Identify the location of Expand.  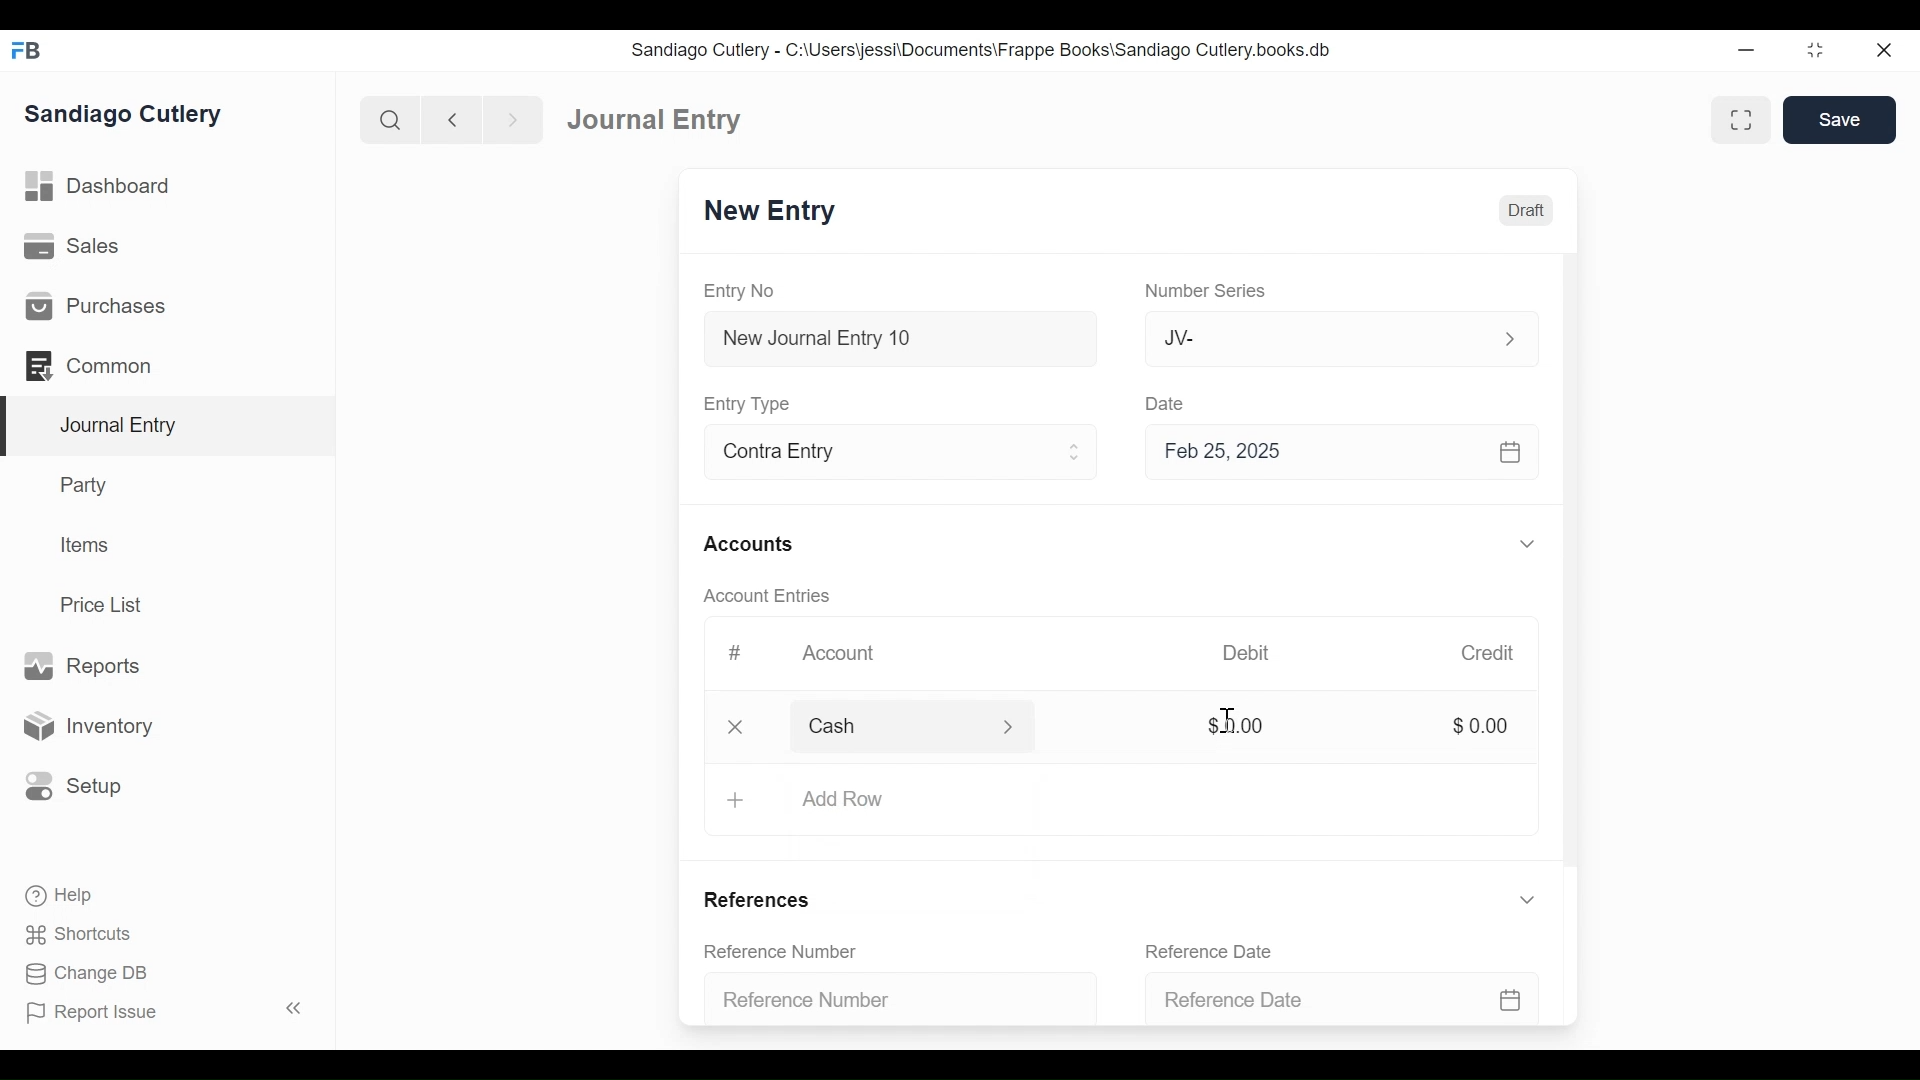
(1509, 337).